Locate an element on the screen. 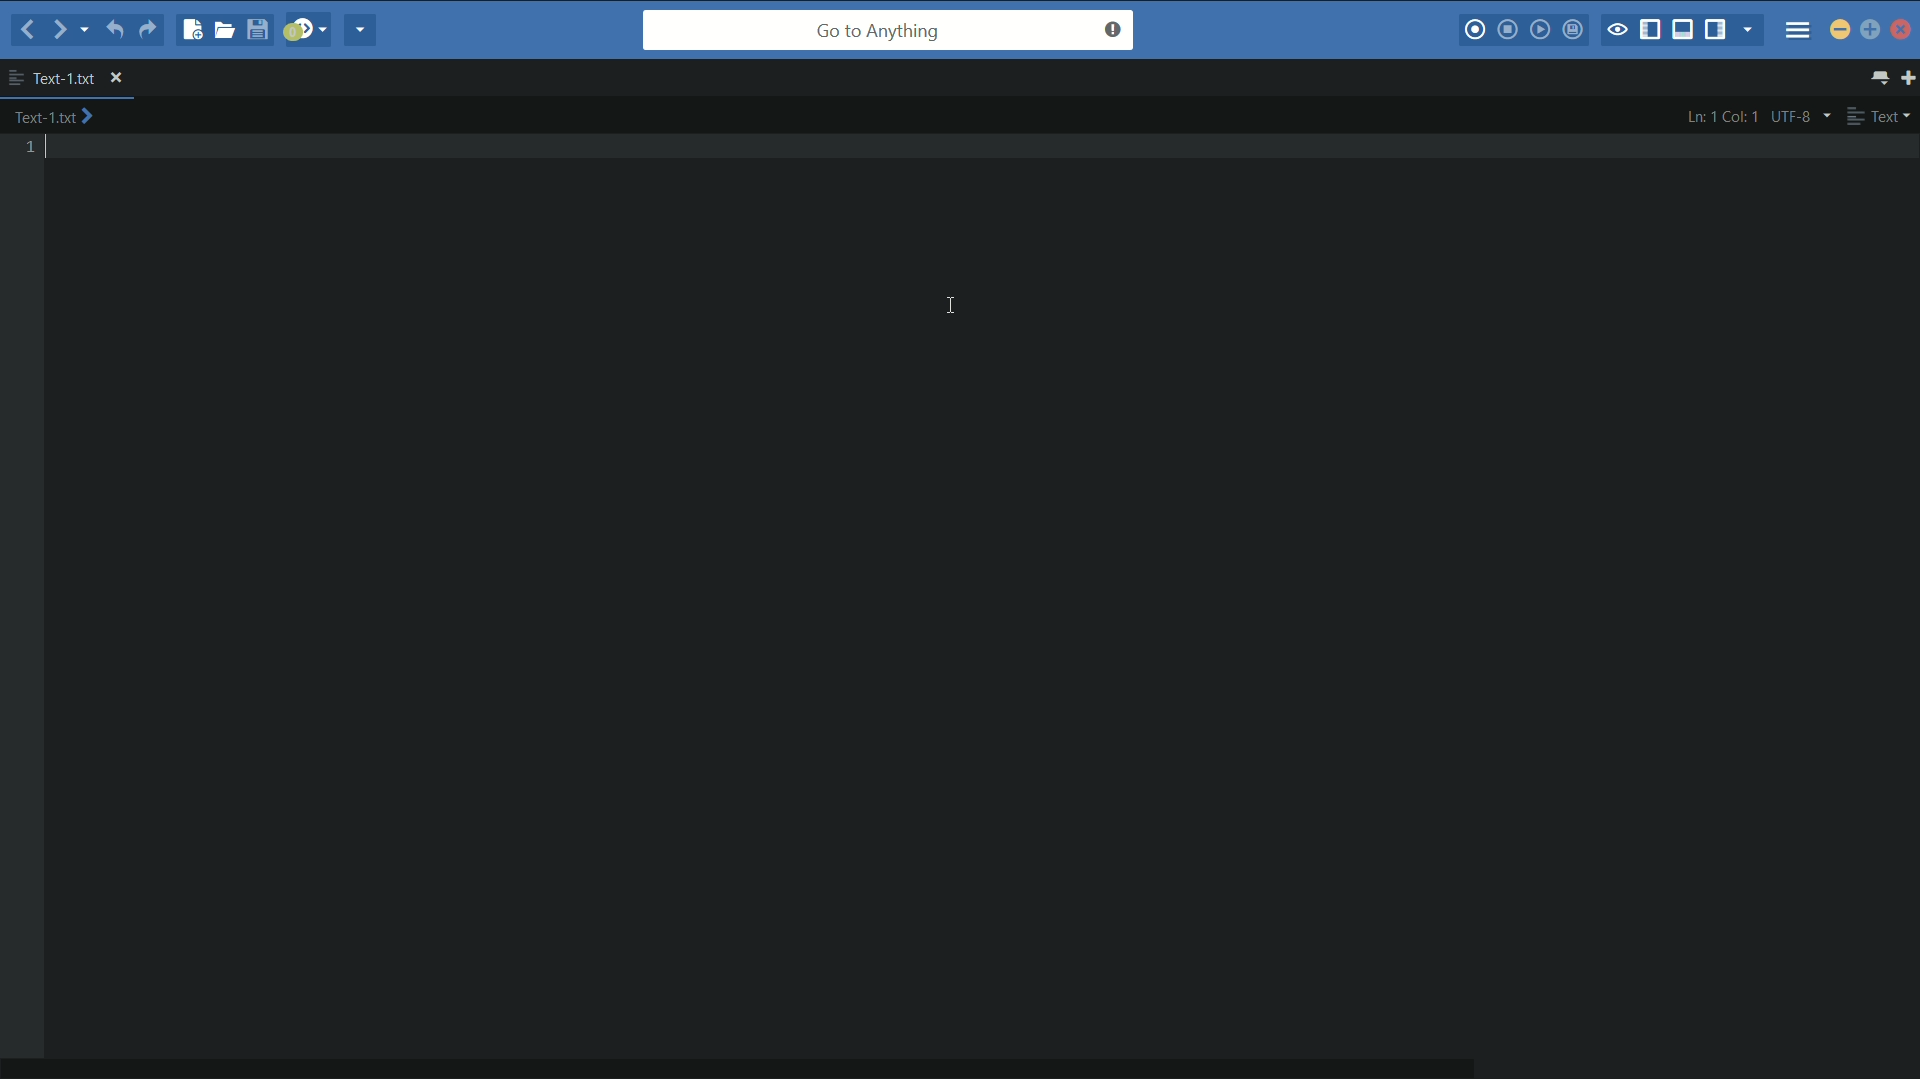 The width and height of the screenshot is (1920, 1080). menu is located at coordinates (1798, 24).